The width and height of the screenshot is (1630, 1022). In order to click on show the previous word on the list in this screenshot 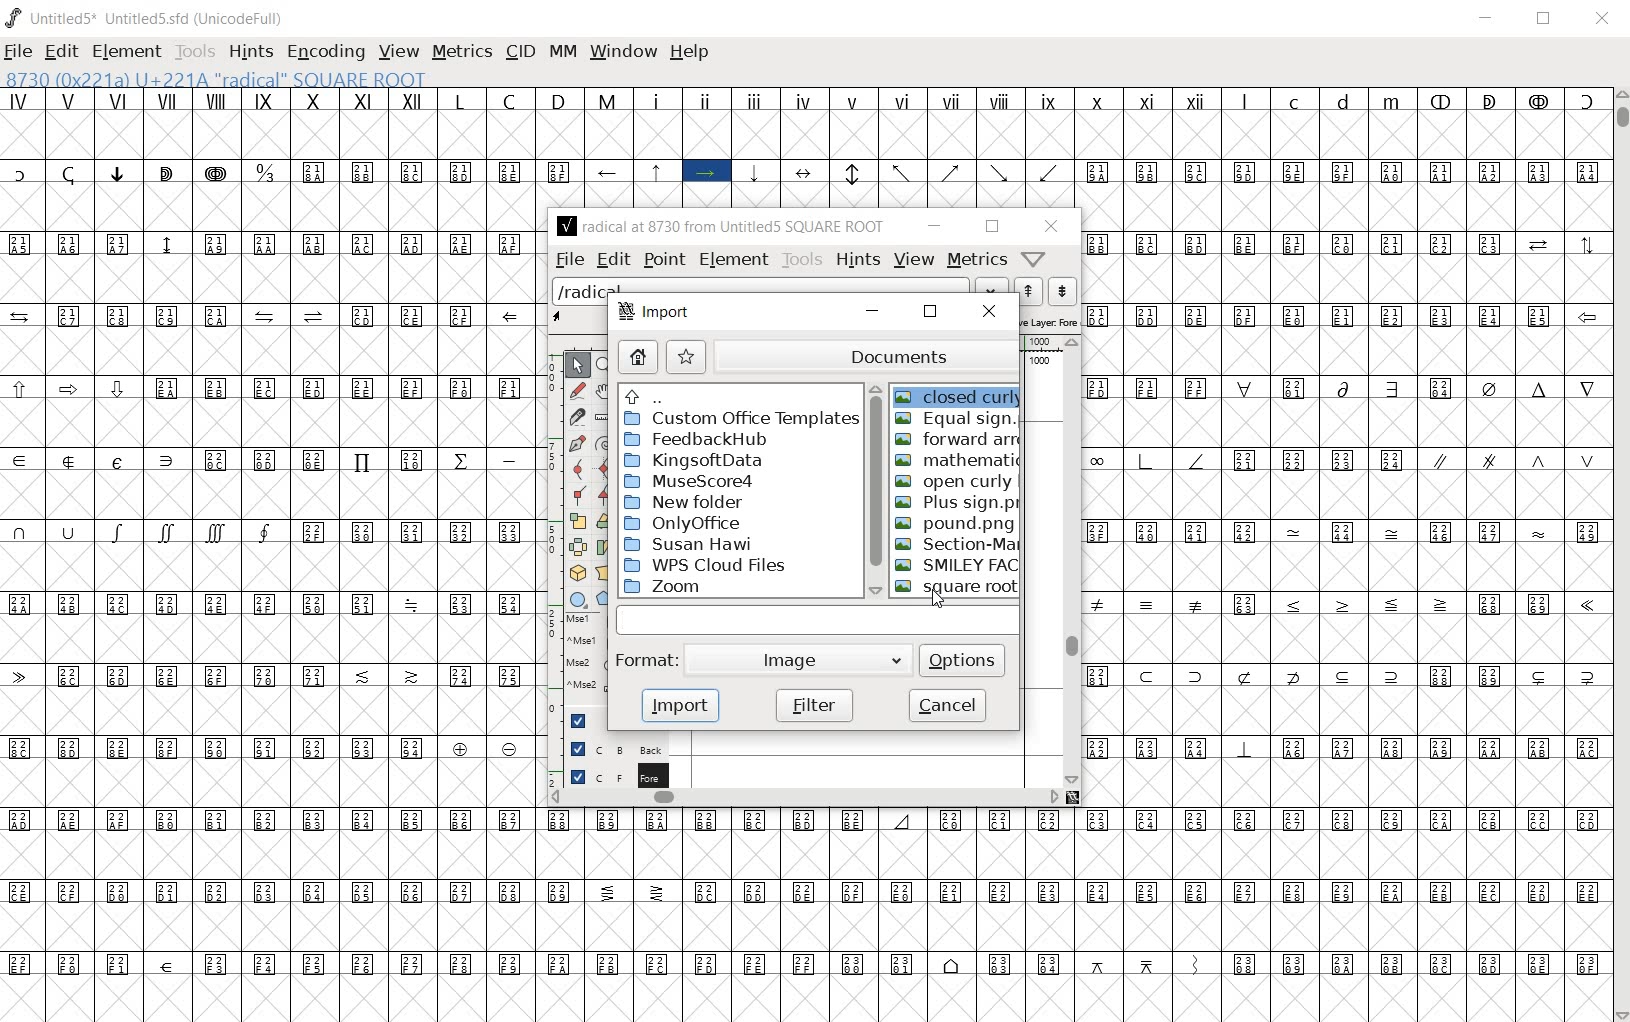, I will do `click(1063, 290)`.